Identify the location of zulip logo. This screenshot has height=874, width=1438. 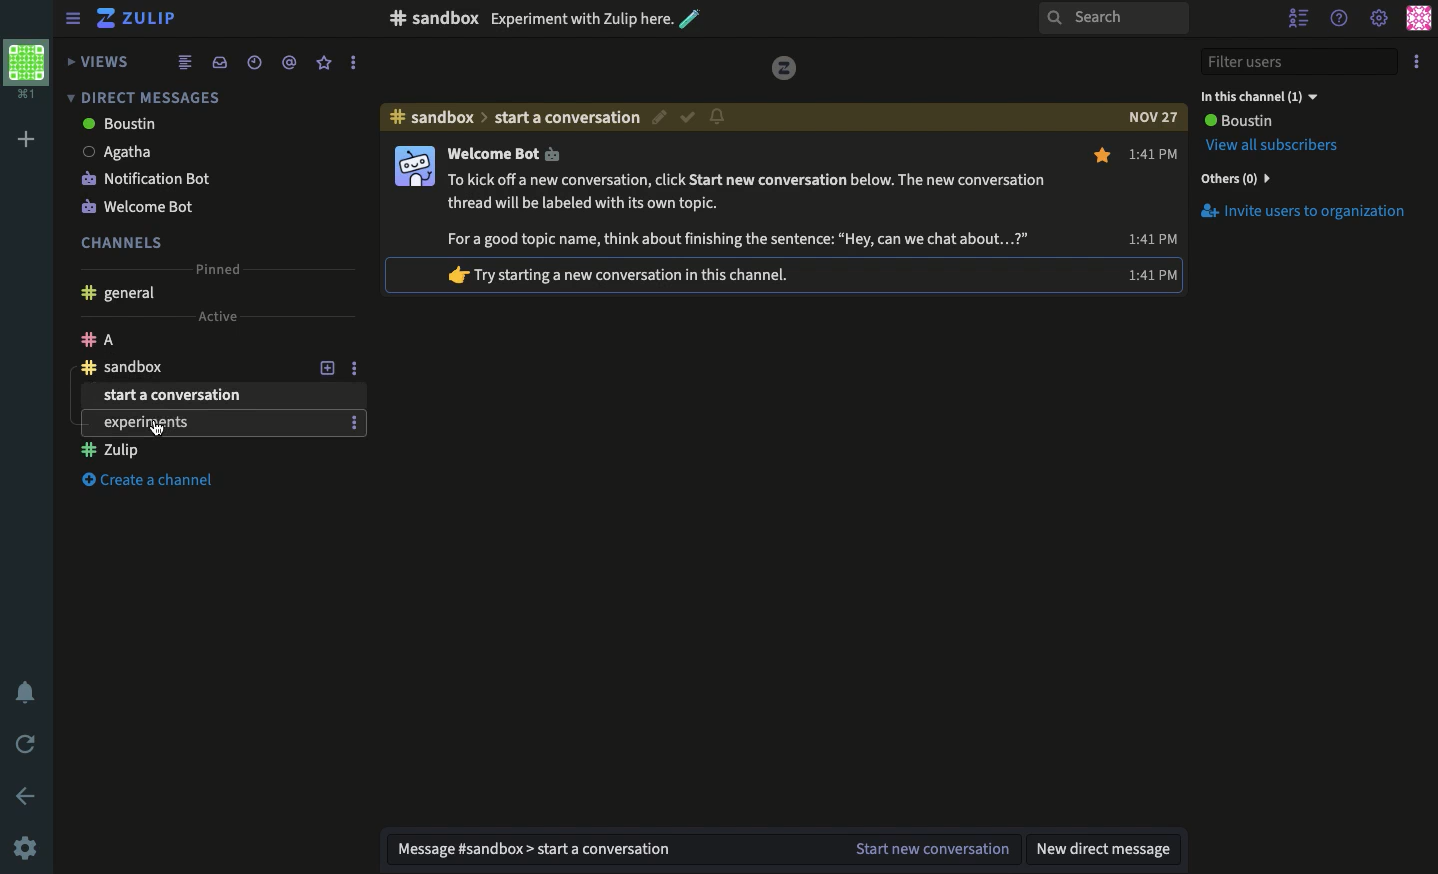
(785, 68).